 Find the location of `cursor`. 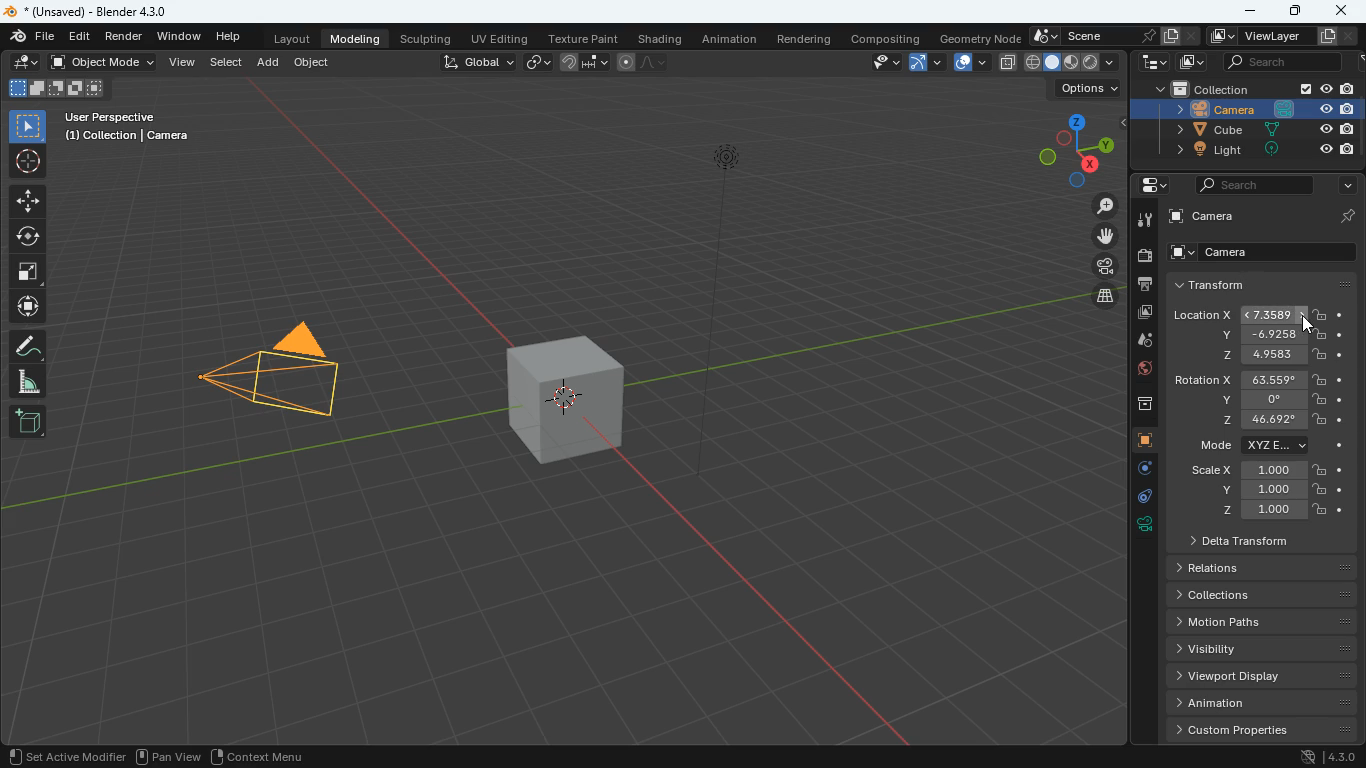

cursor is located at coordinates (1307, 327).